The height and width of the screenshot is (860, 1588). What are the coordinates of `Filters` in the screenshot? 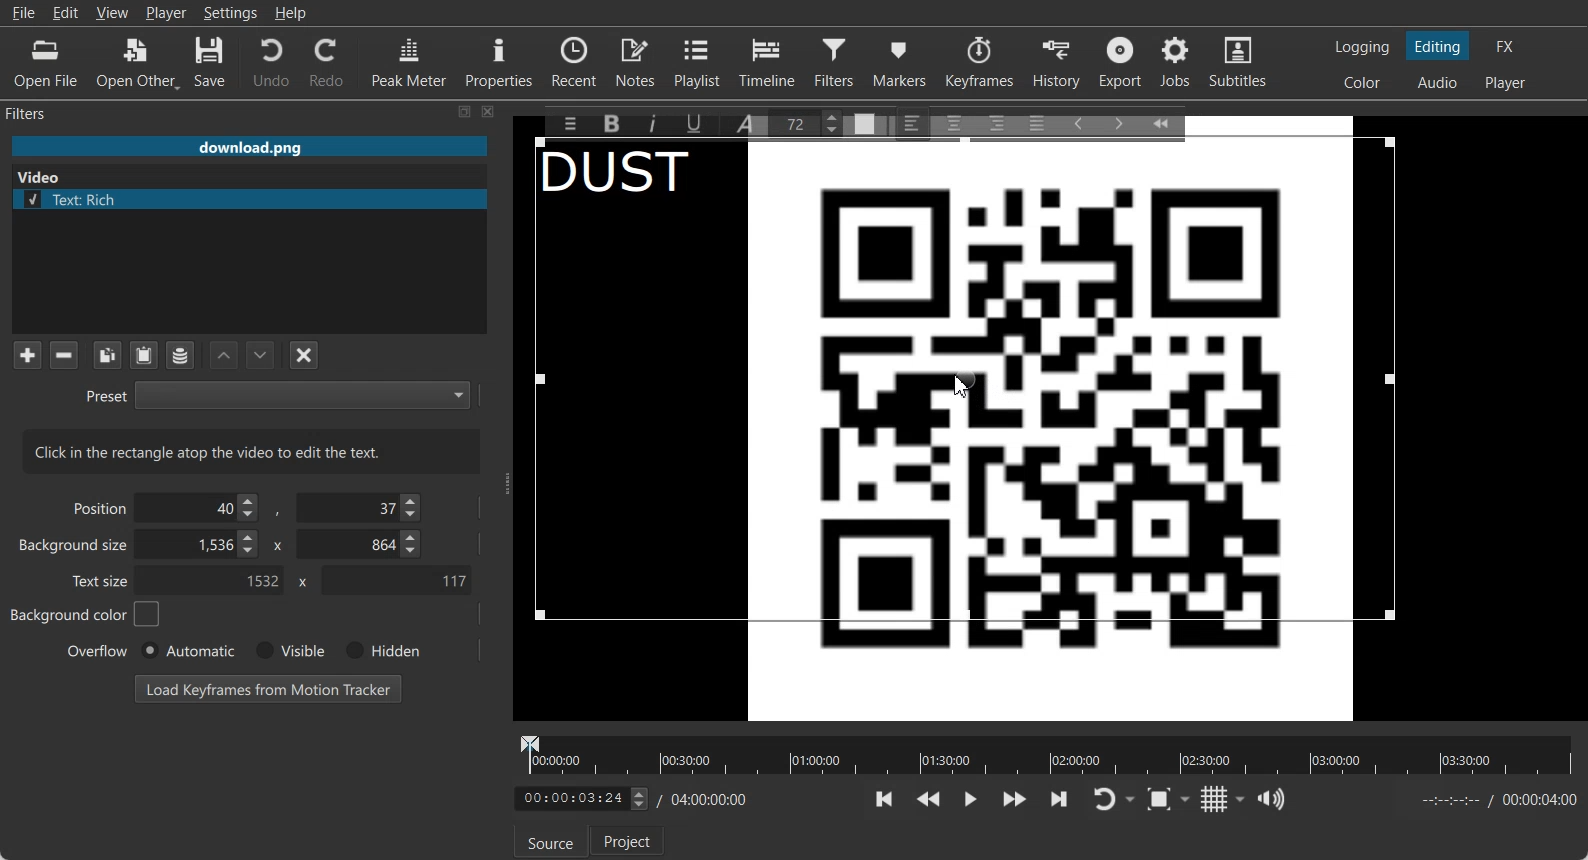 It's located at (837, 61).